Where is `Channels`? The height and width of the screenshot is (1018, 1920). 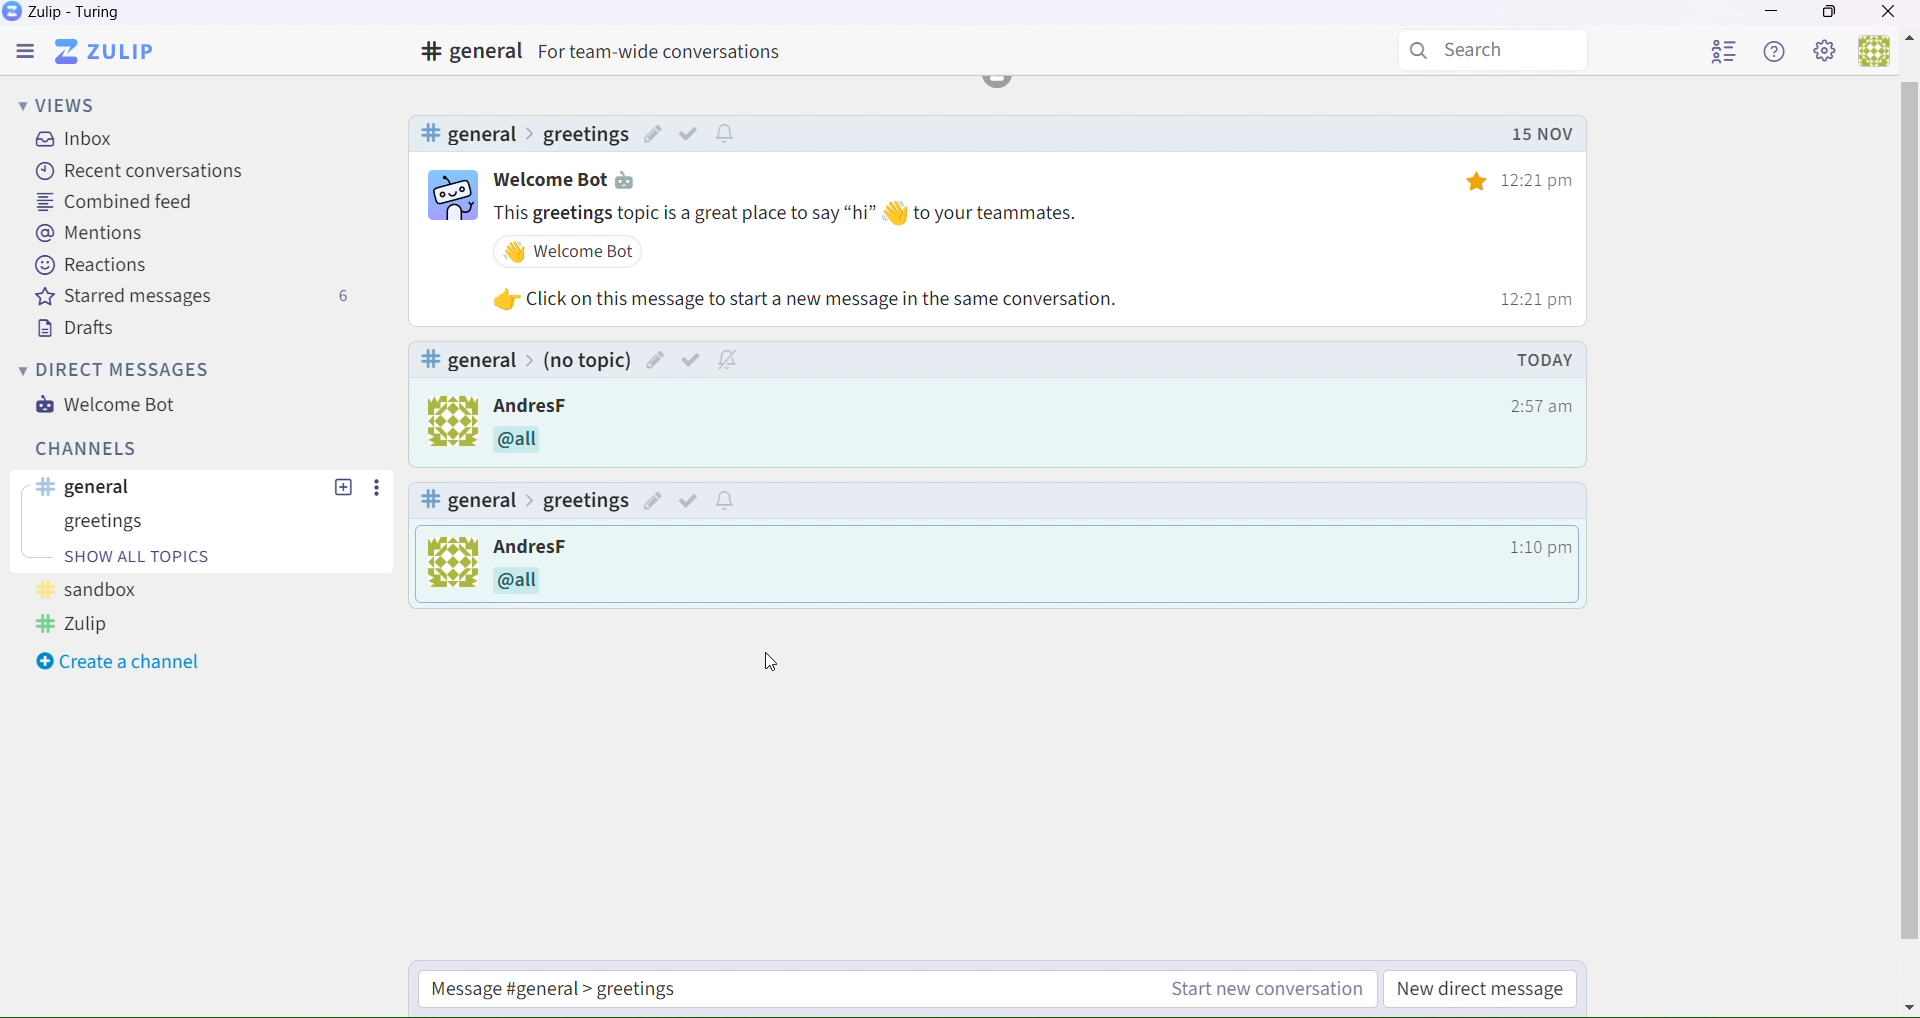
Channels is located at coordinates (81, 447).